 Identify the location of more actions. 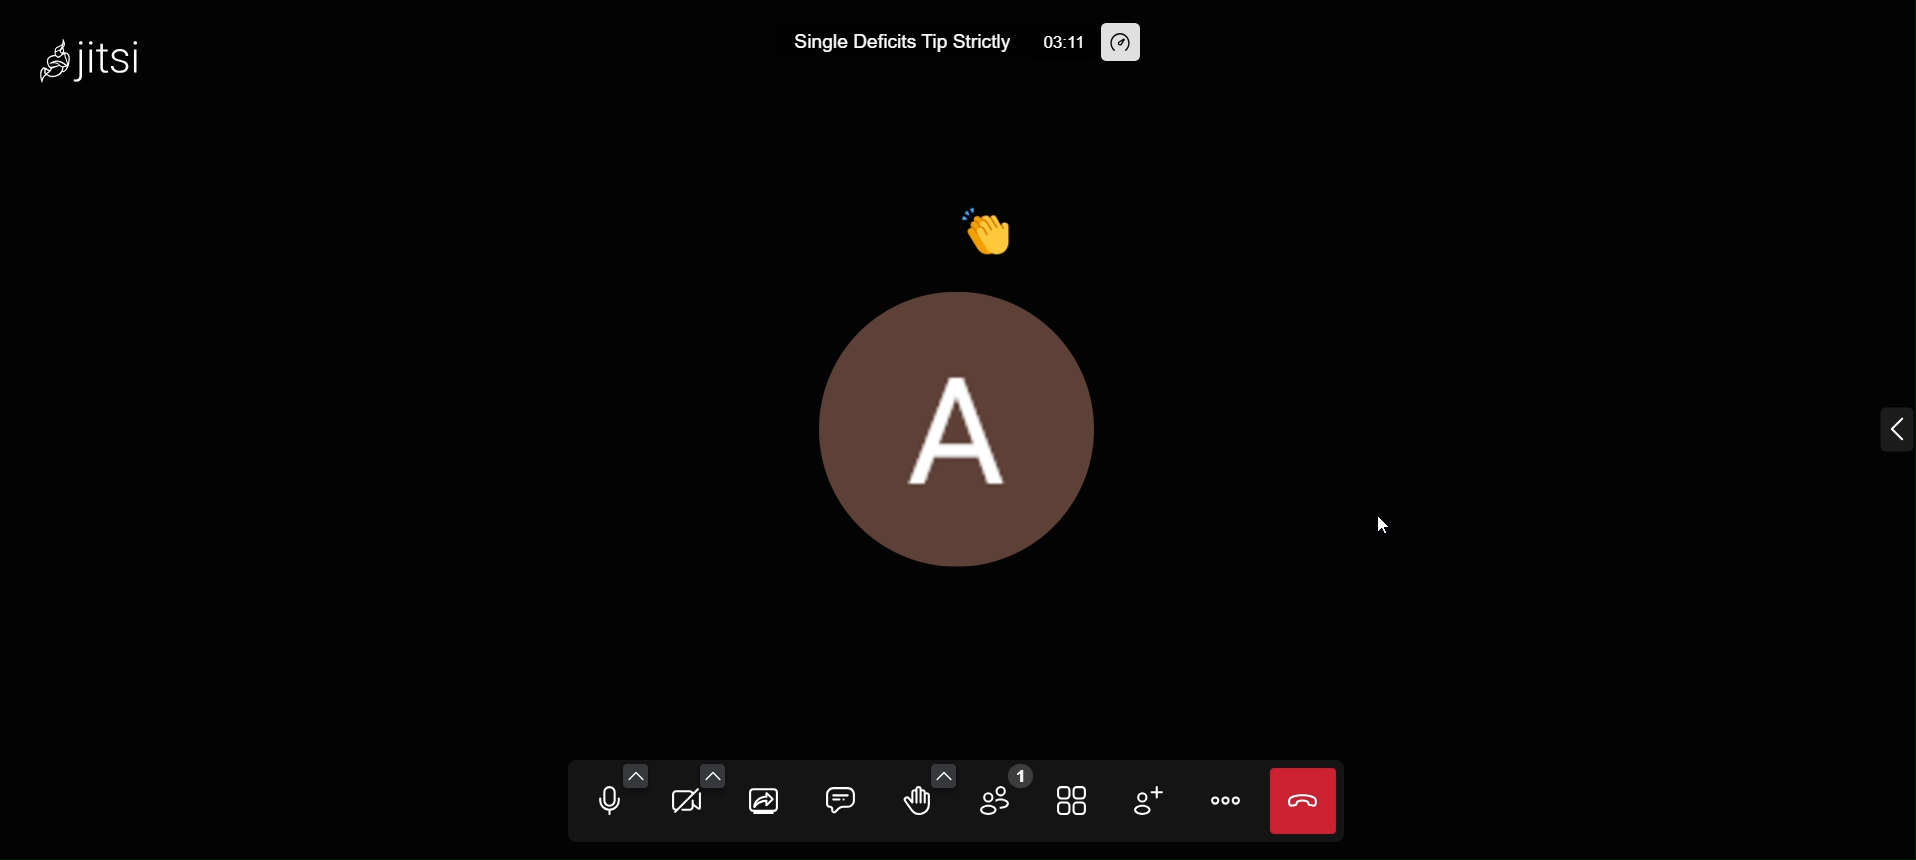
(1229, 798).